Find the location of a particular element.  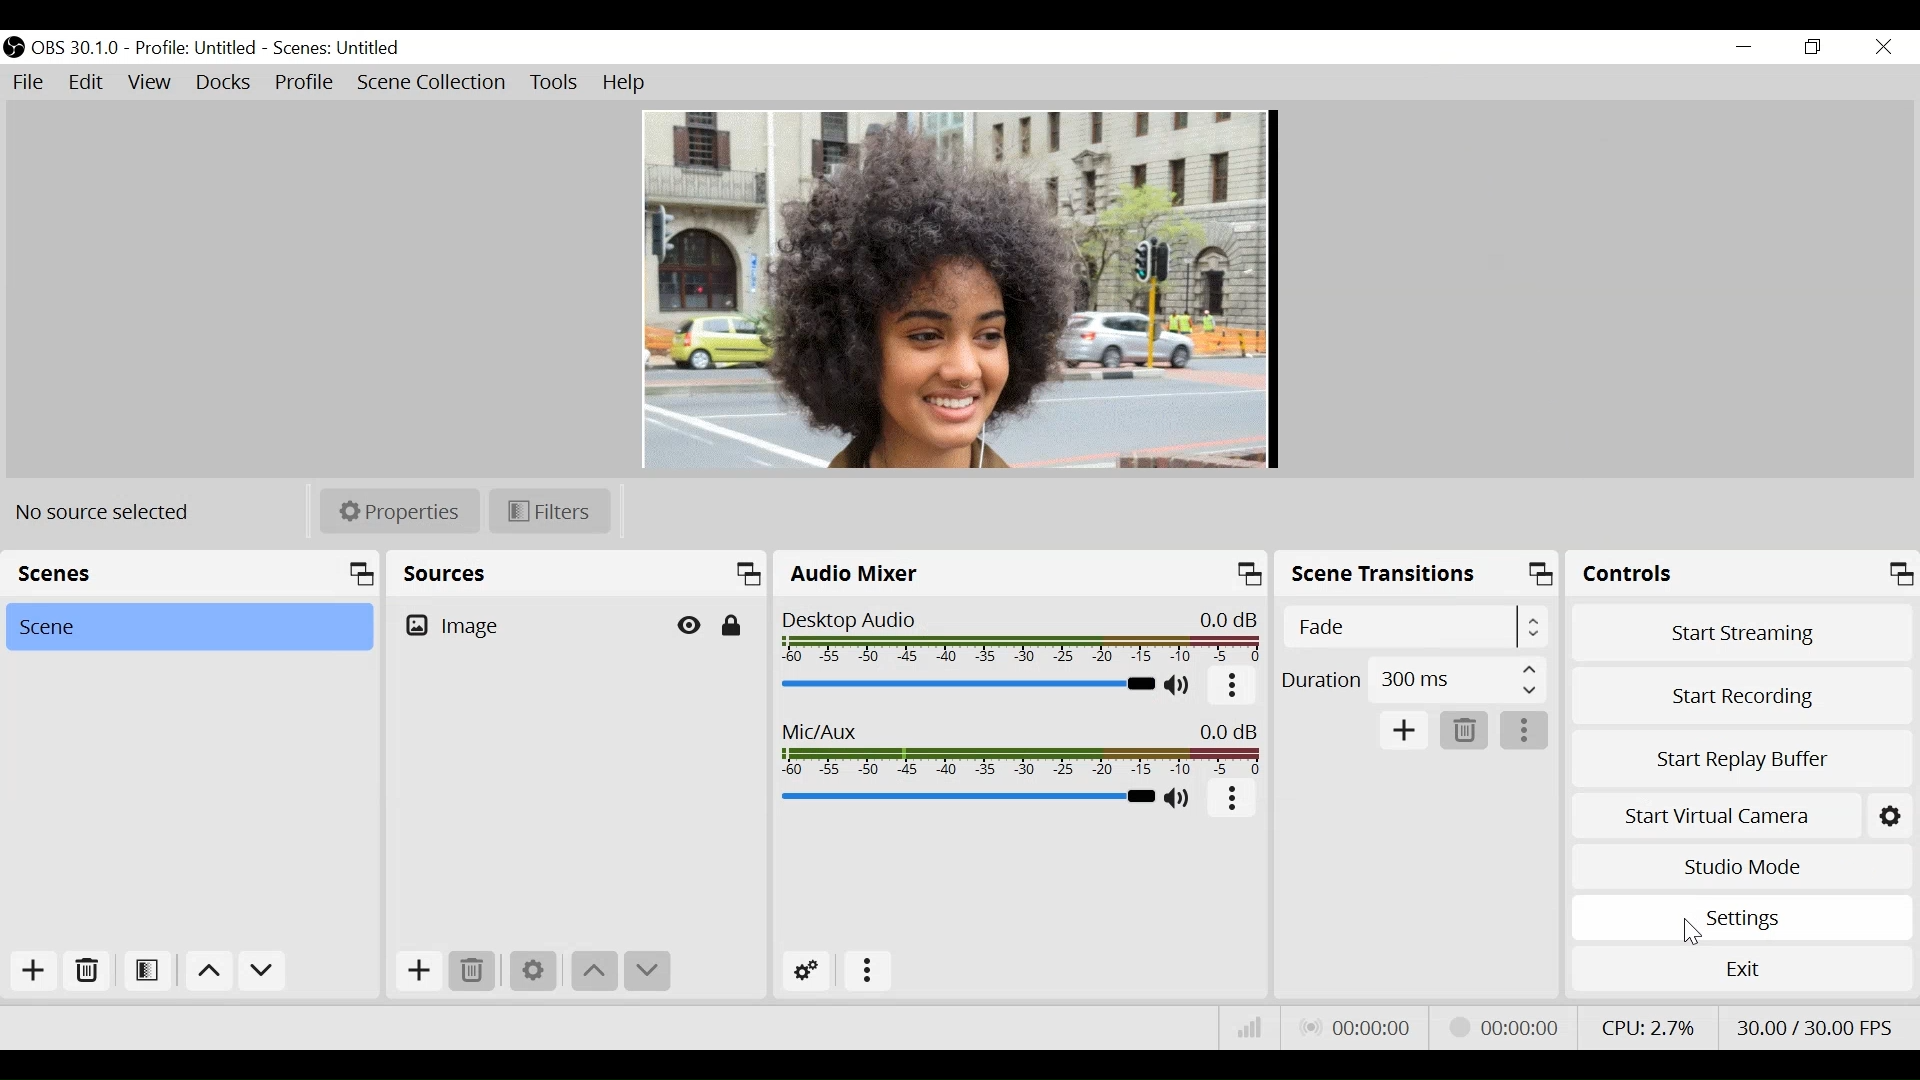

No Source Selected is located at coordinates (110, 512).